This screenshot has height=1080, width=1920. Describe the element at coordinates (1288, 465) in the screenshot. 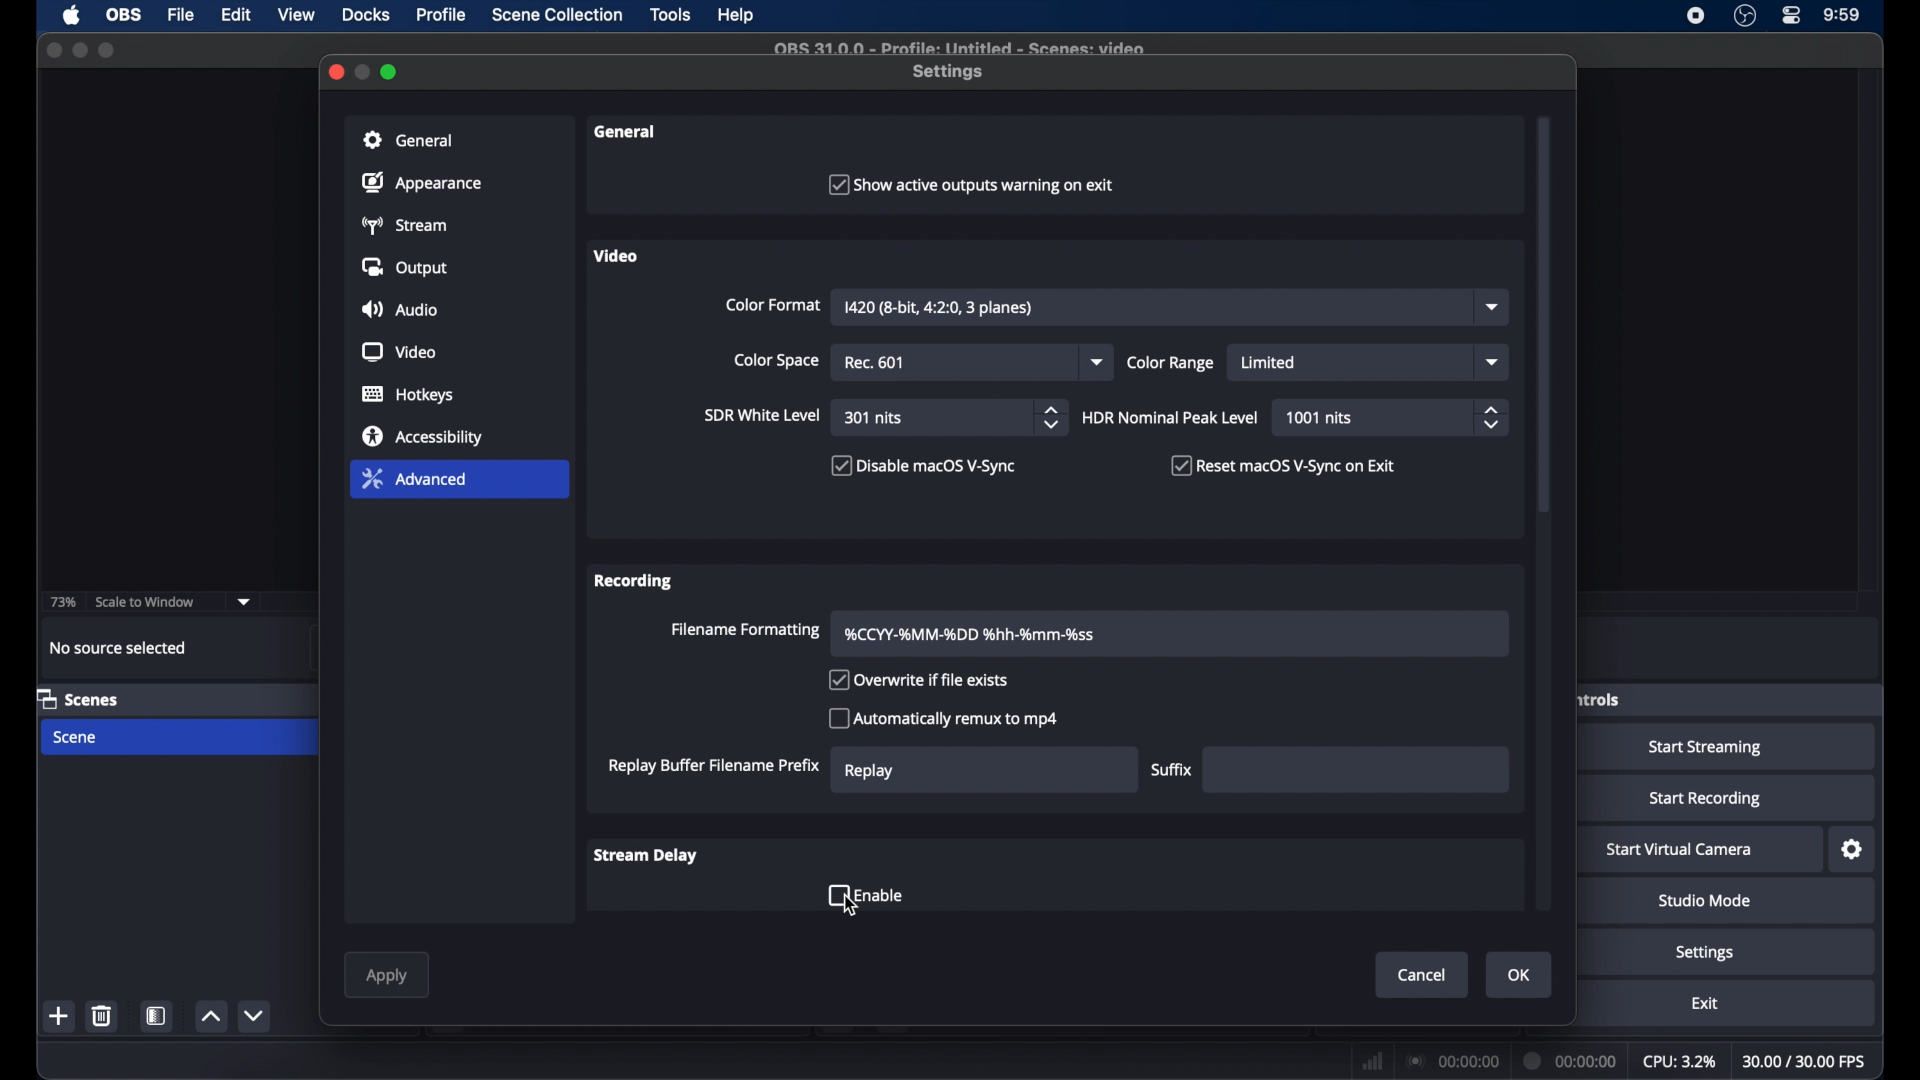

I see `checkbox` at that location.